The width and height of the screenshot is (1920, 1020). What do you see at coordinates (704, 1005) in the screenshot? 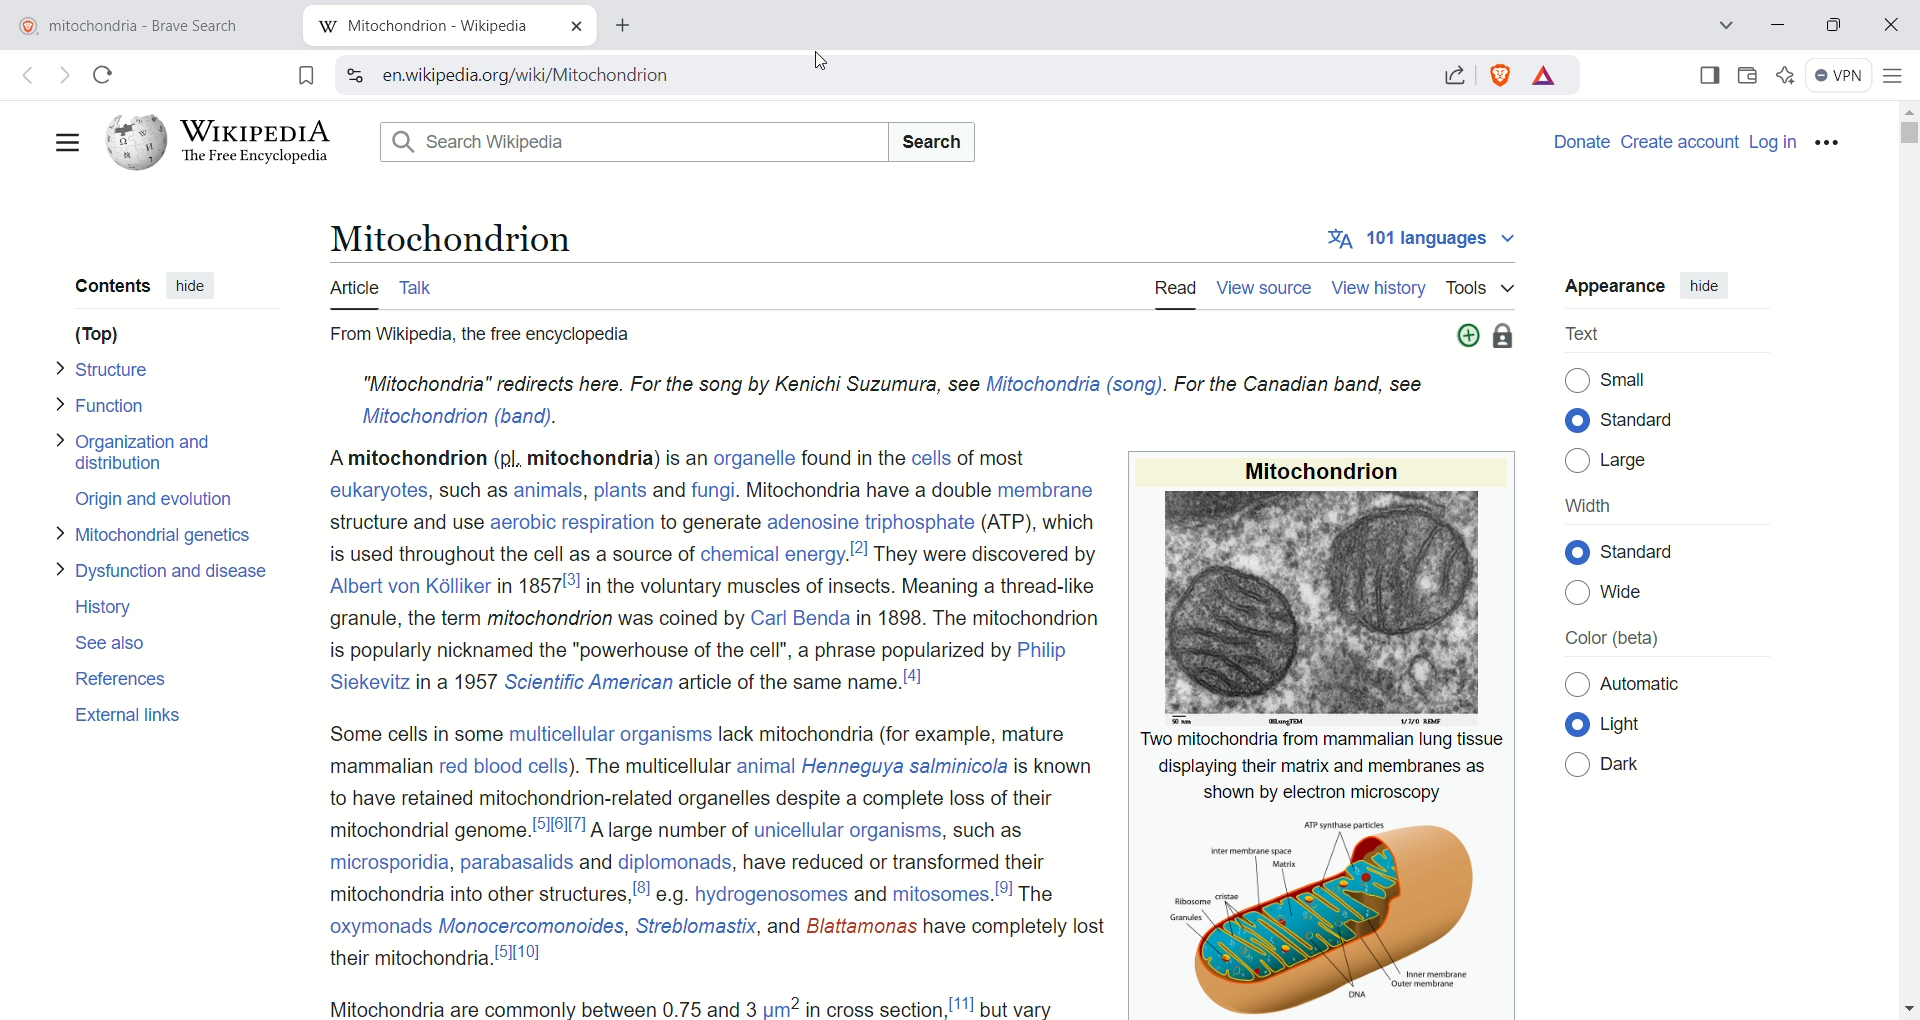
I see `Mitochondria are commonly between 0.75 and 3 mu m^2 in cross section [11] but vary` at bounding box center [704, 1005].